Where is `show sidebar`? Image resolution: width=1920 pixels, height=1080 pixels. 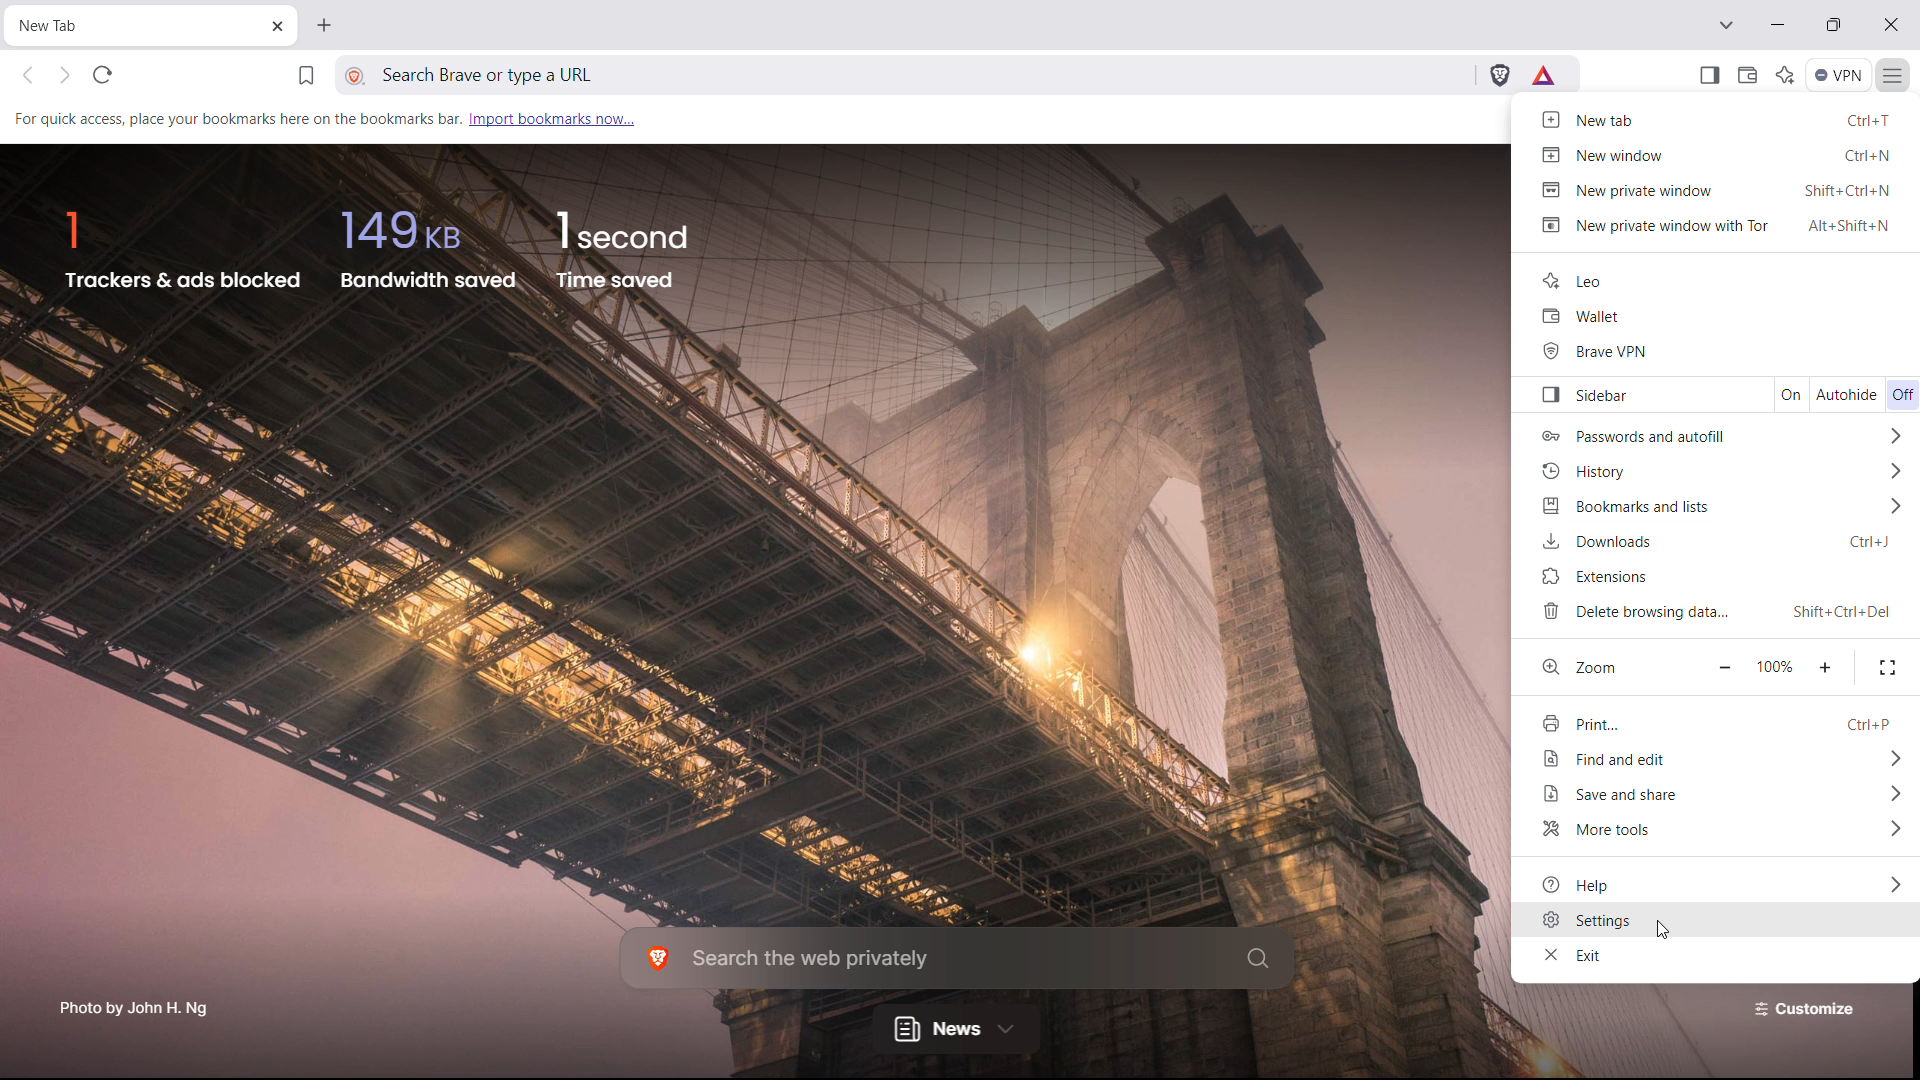
show sidebar is located at coordinates (1709, 74).